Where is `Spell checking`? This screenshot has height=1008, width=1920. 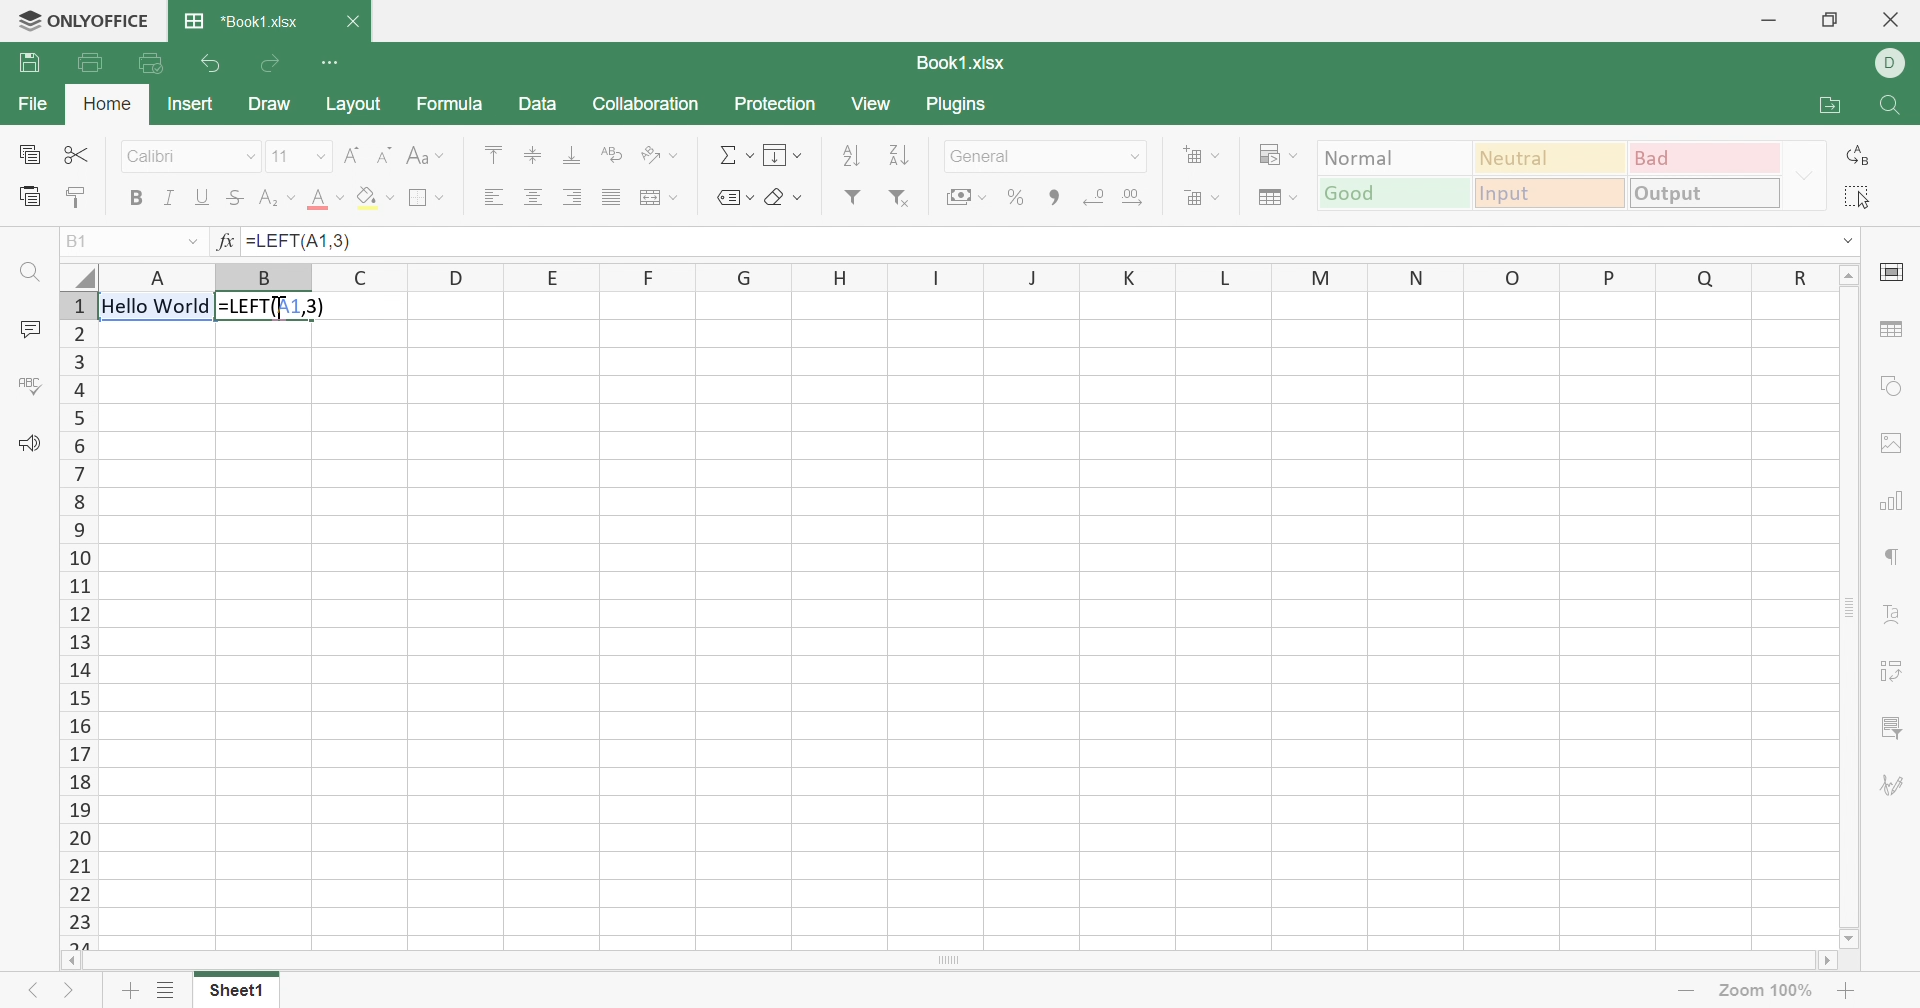
Spell checking is located at coordinates (33, 386).